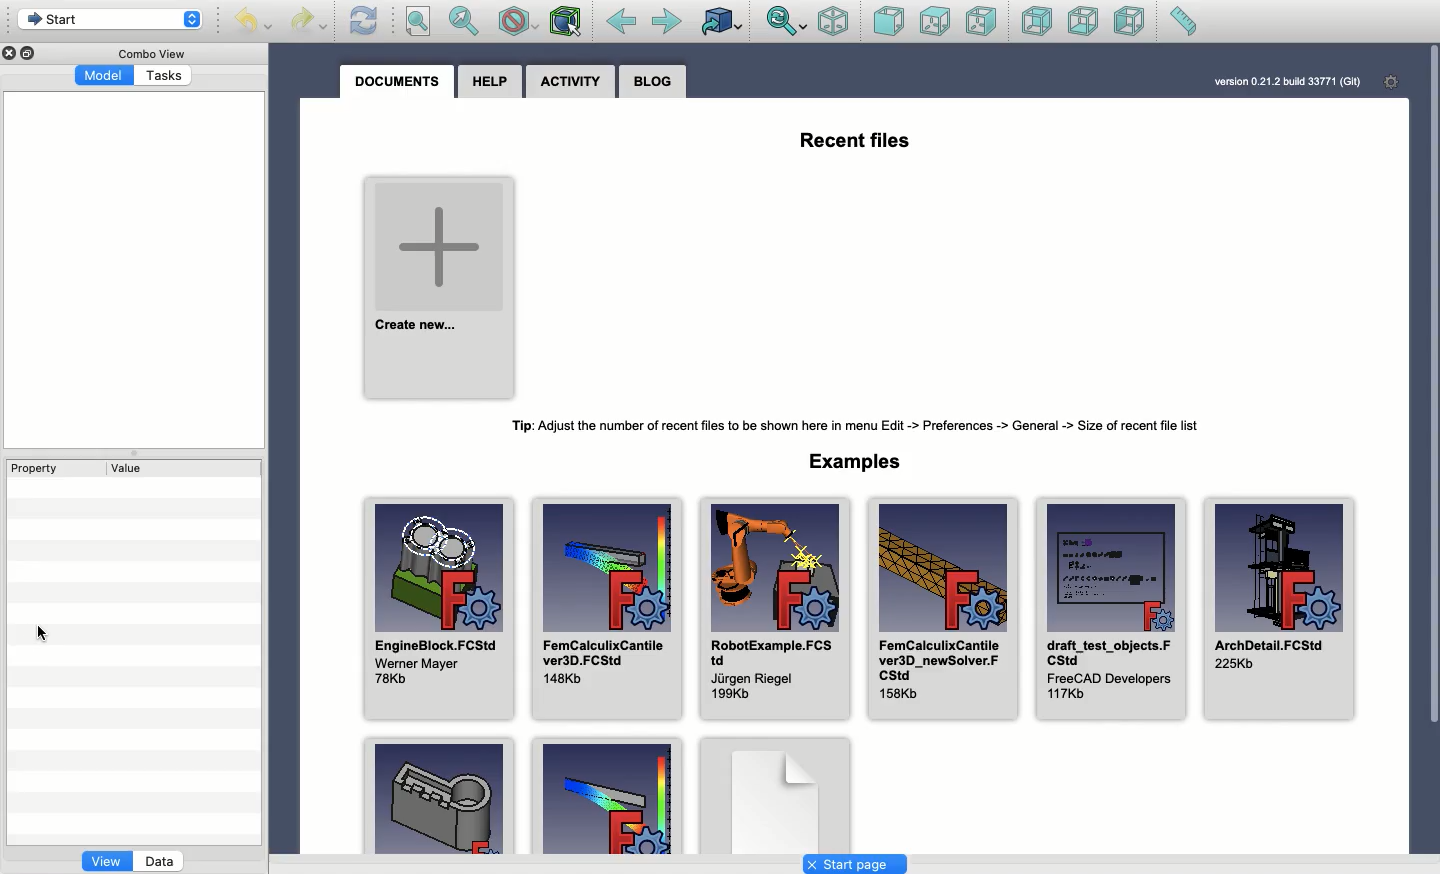 The width and height of the screenshot is (1440, 874). Describe the element at coordinates (670, 22) in the screenshot. I see `Forward ` at that location.